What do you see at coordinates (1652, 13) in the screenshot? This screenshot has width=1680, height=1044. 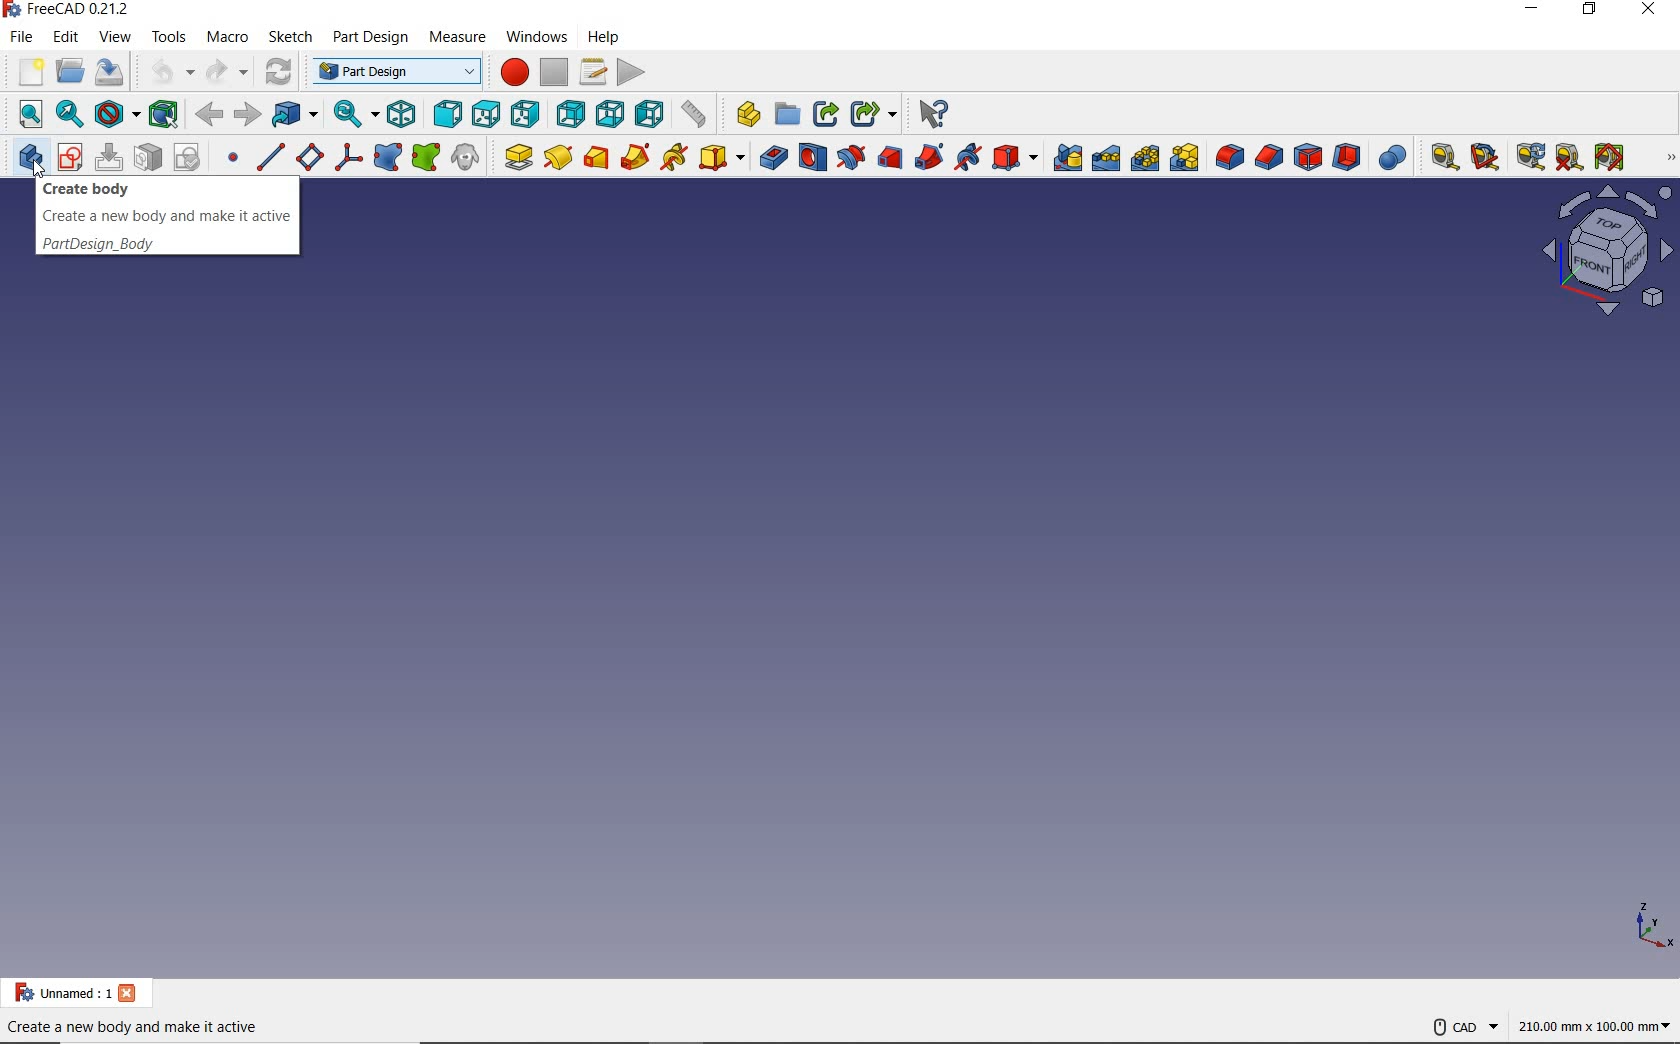 I see `CLOSE` at bounding box center [1652, 13].